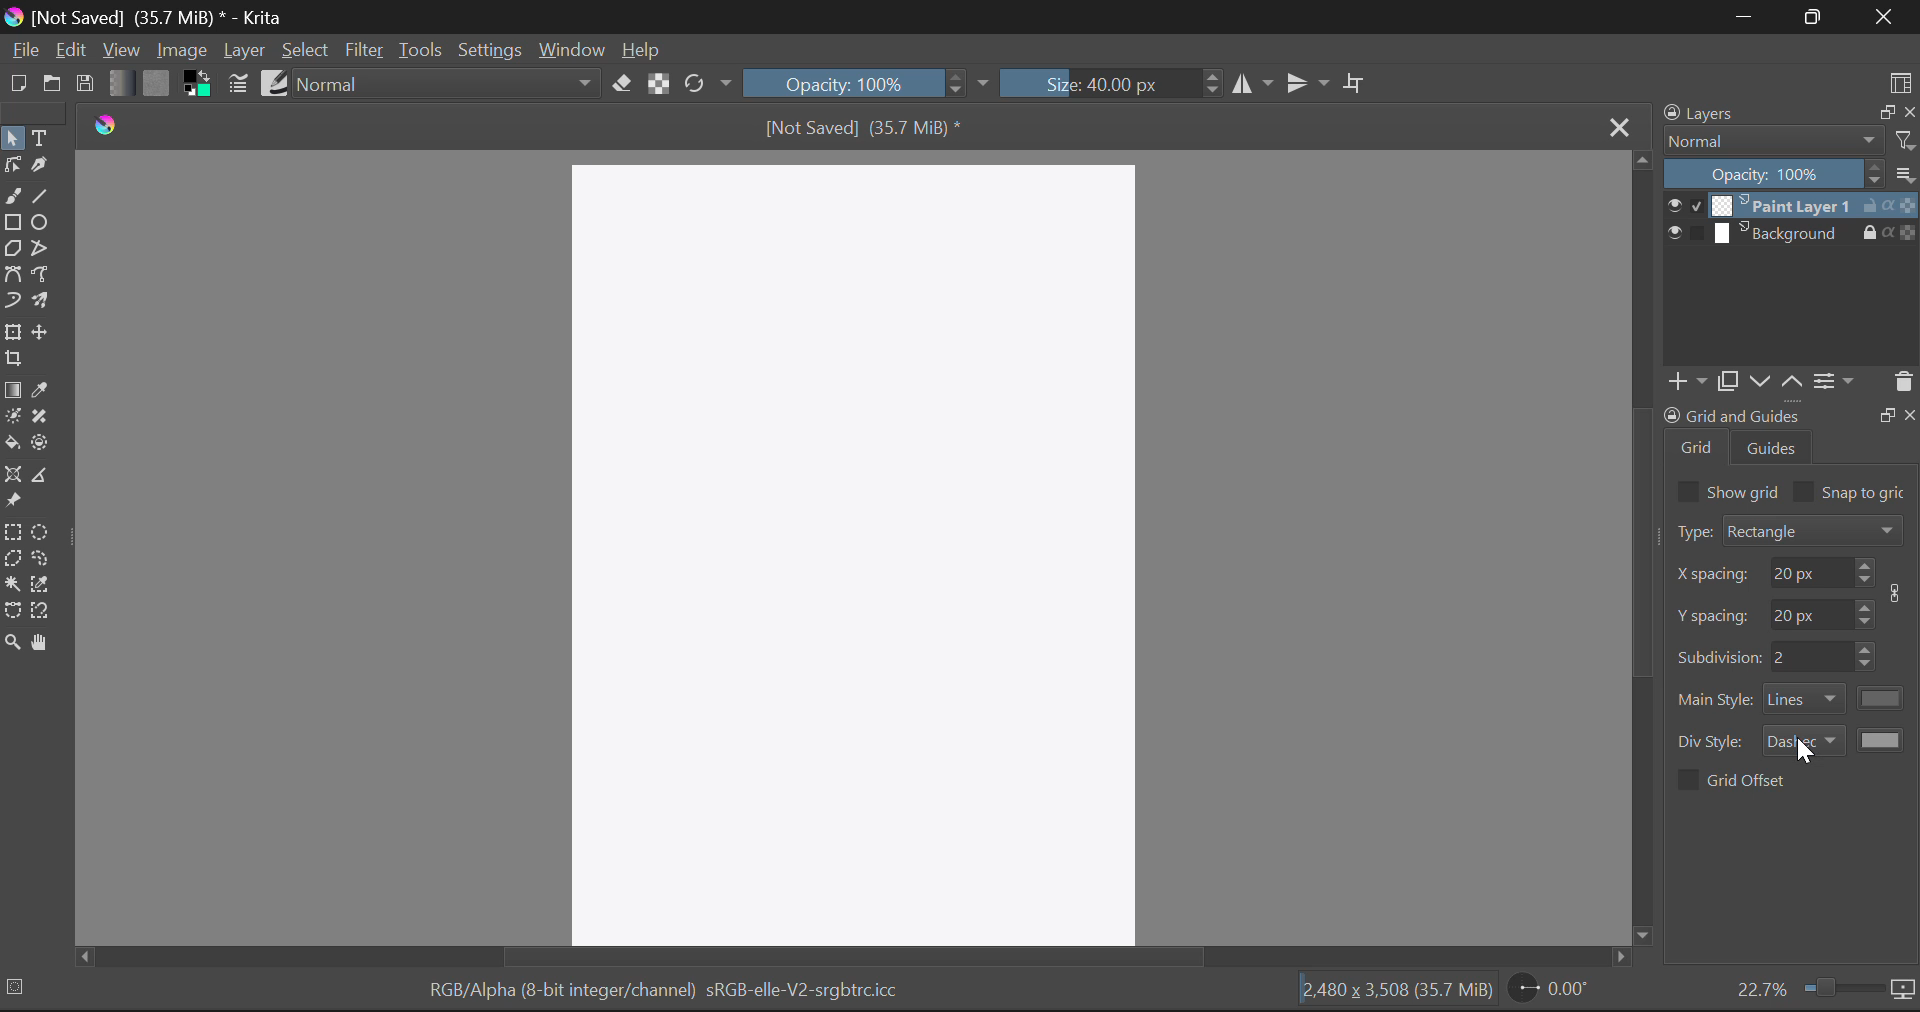 Image resolution: width=1920 pixels, height=1012 pixels. Describe the element at coordinates (43, 533) in the screenshot. I see `Circular Selection` at that location.